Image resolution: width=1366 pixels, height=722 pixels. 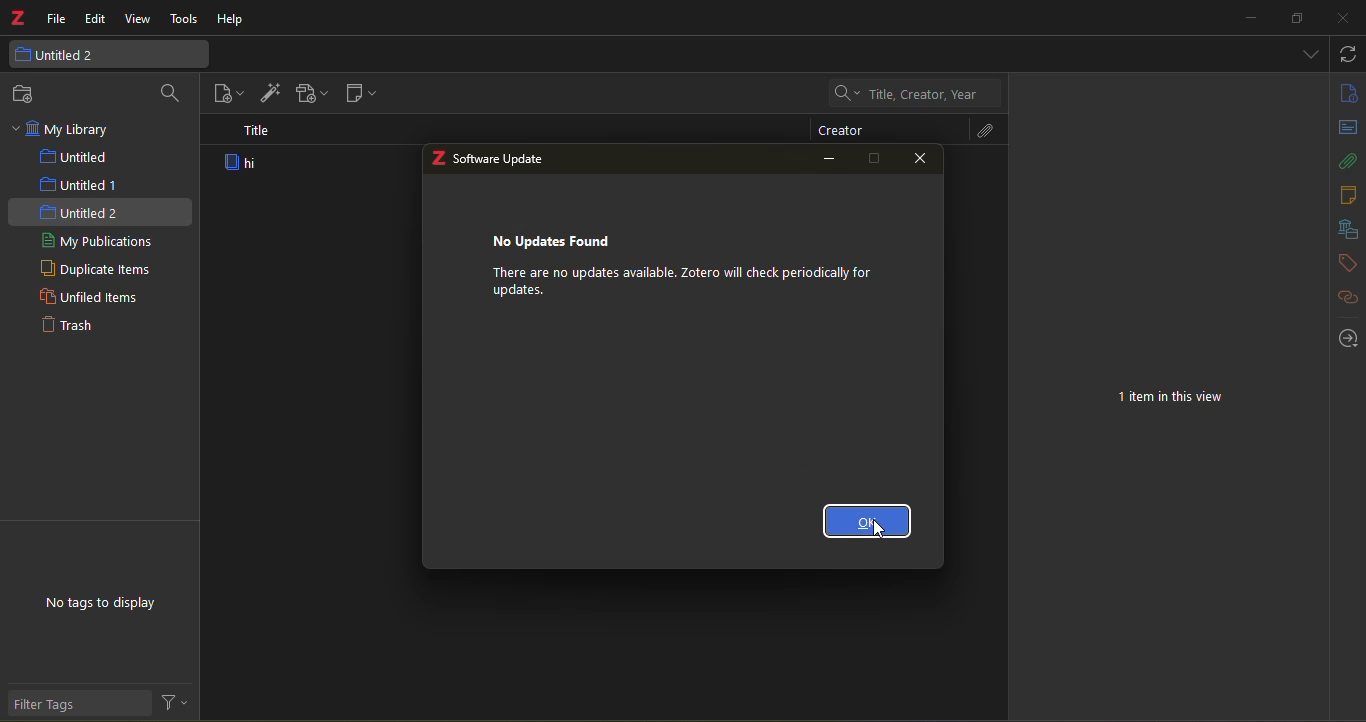 What do you see at coordinates (138, 19) in the screenshot?
I see `view` at bounding box center [138, 19].